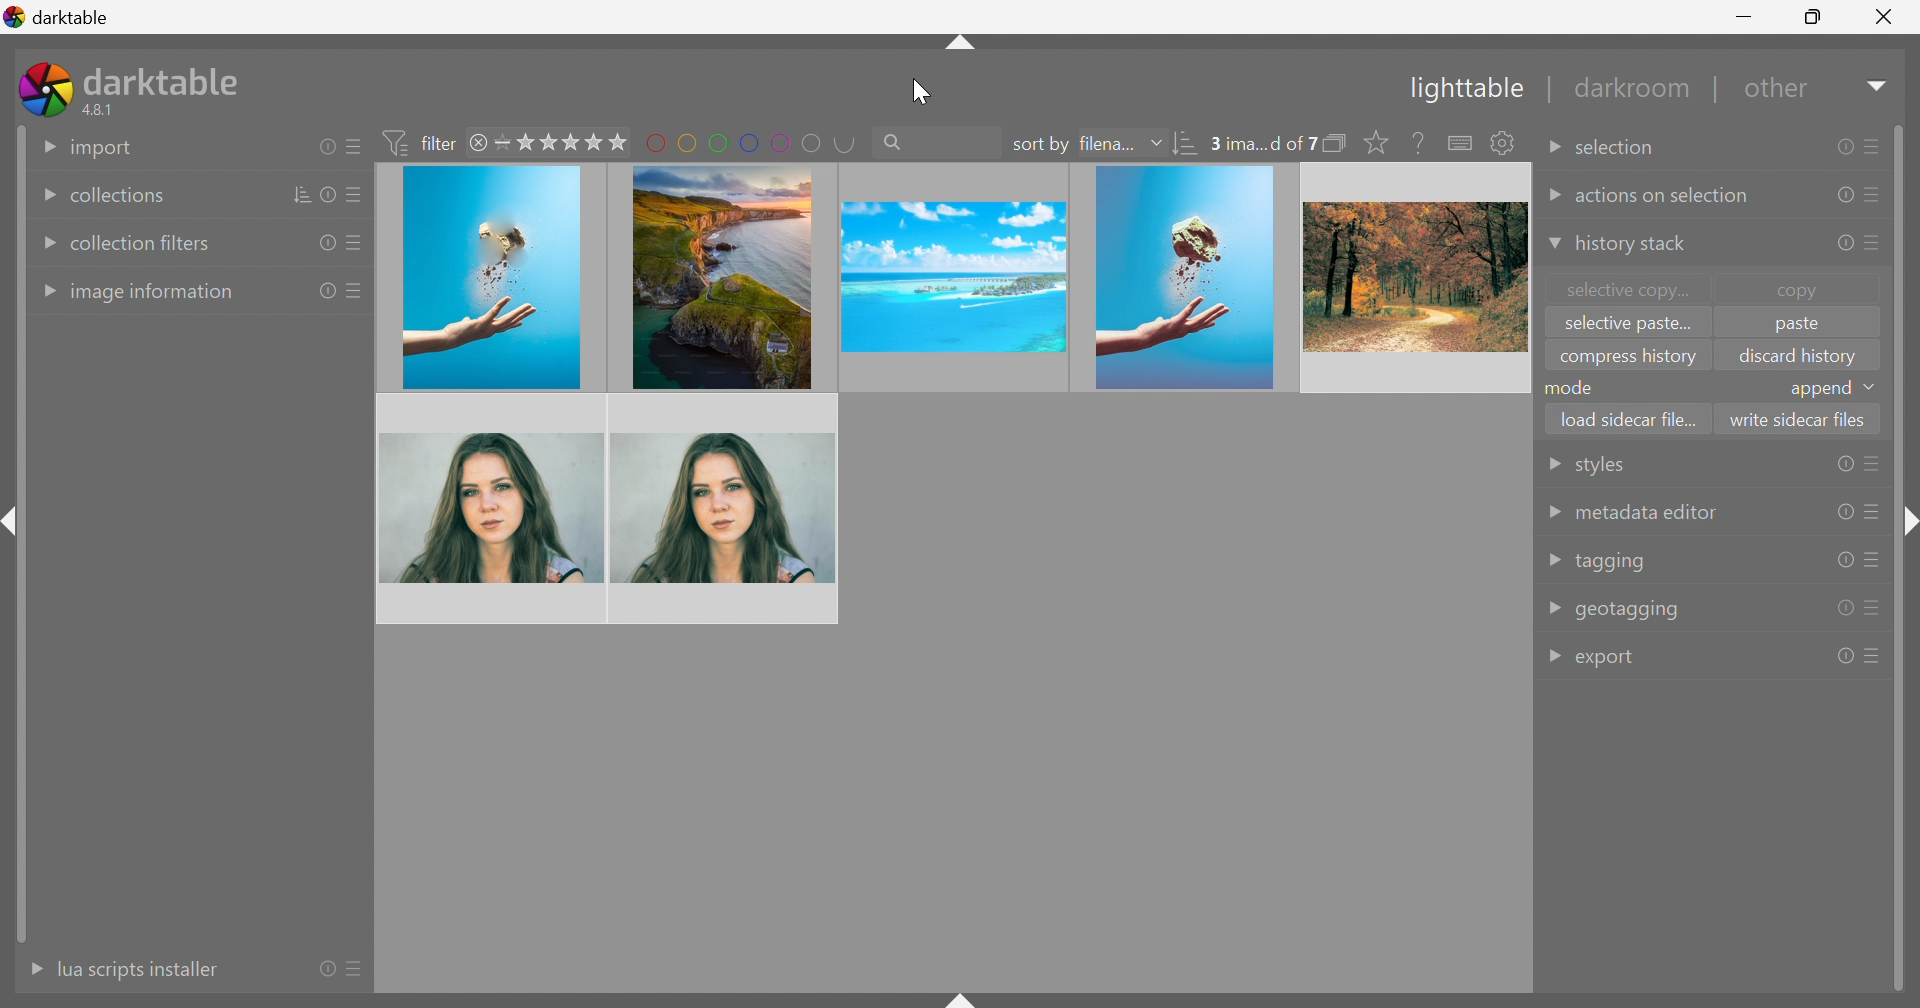  Describe the element at coordinates (958, 46) in the screenshot. I see `shift+ctrl+t` at that location.